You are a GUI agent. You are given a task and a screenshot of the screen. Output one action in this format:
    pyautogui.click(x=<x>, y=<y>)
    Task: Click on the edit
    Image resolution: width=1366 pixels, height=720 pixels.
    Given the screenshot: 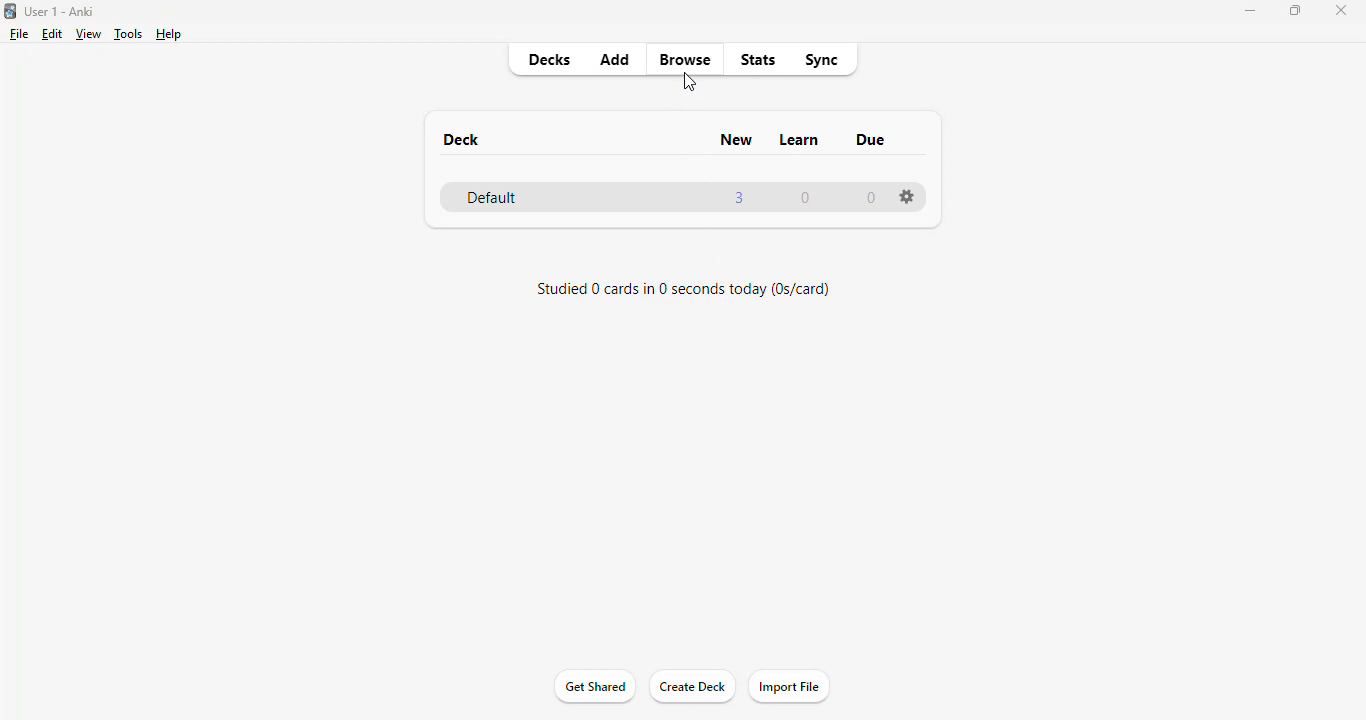 What is the action you would take?
    pyautogui.click(x=52, y=34)
    